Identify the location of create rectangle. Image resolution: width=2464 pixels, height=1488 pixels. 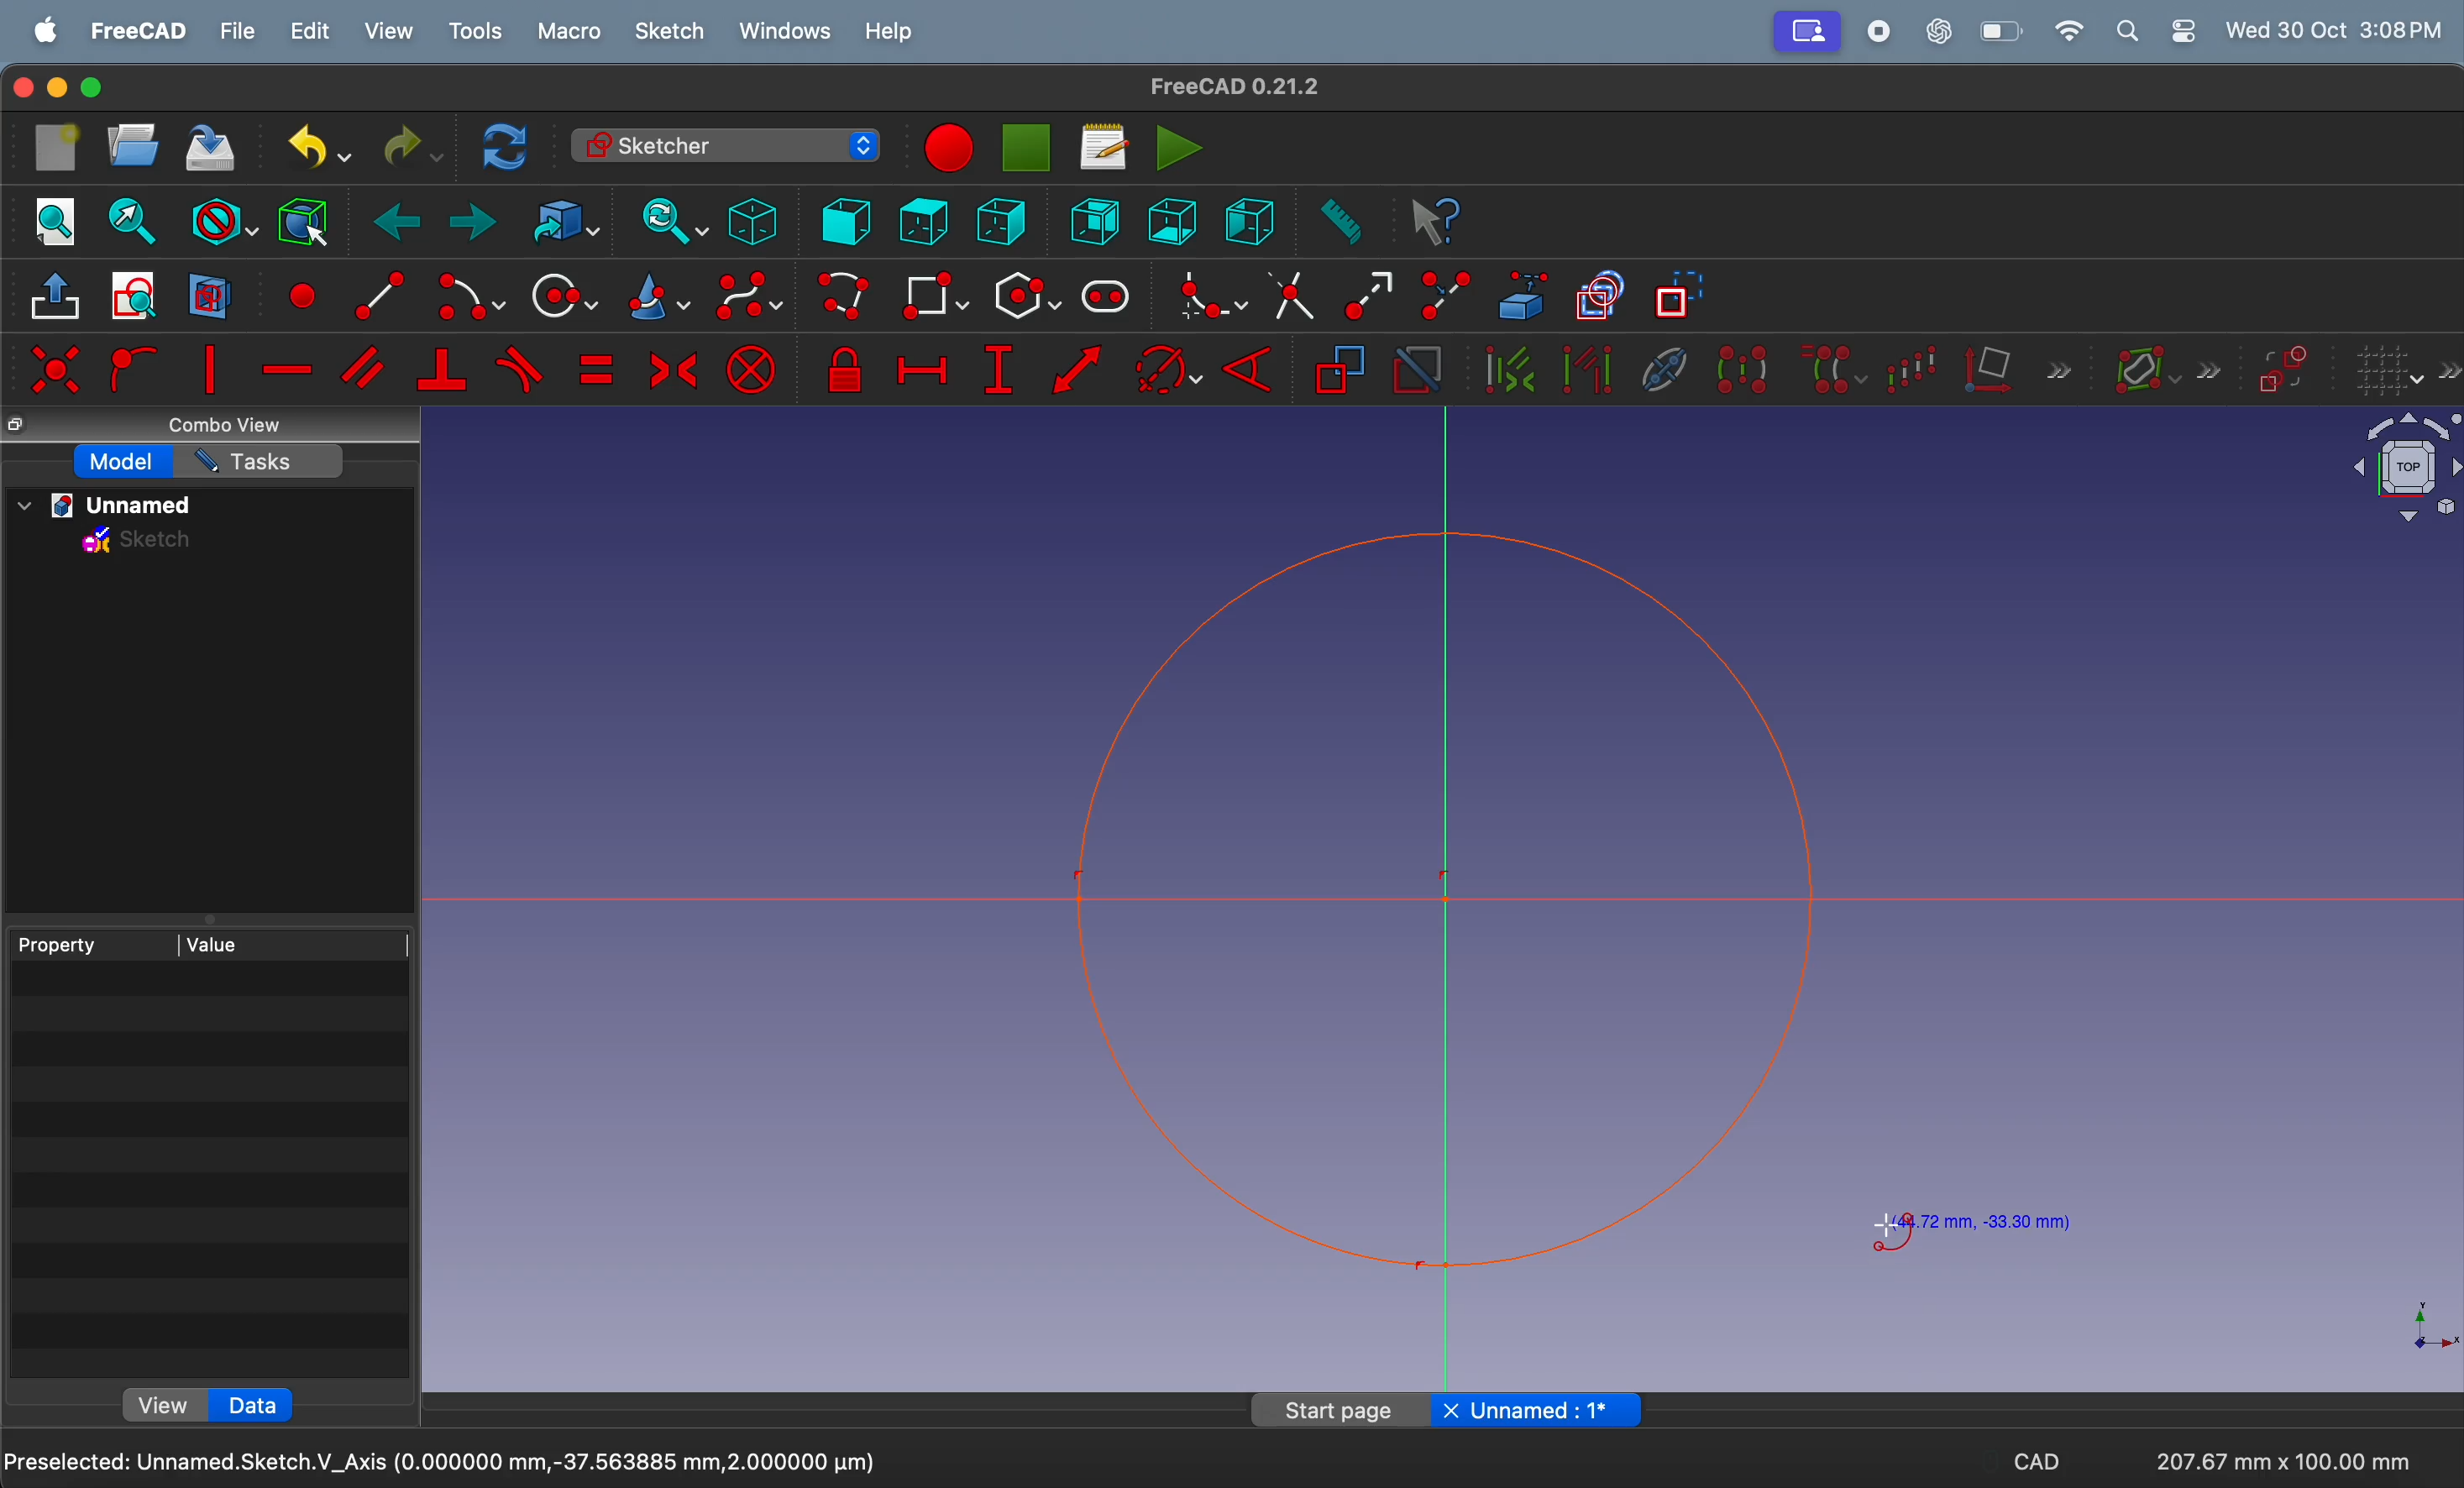
(935, 295).